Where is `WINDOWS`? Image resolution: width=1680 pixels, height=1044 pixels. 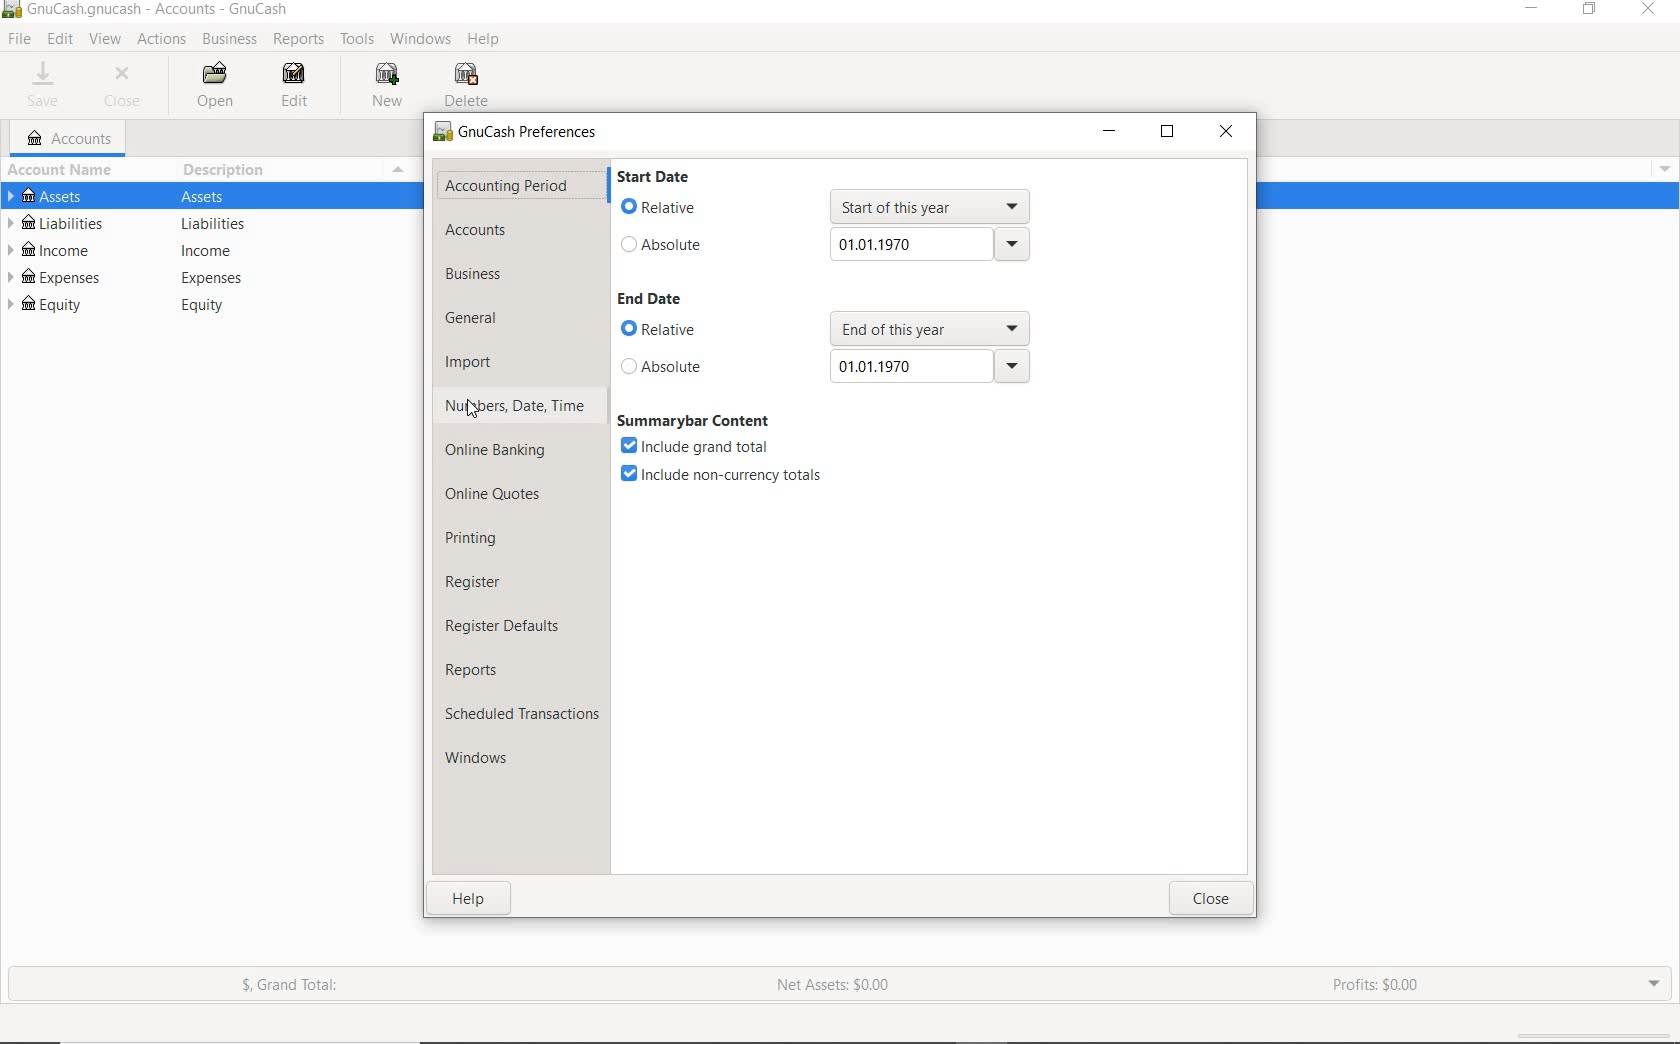
WINDOWS is located at coordinates (420, 40).